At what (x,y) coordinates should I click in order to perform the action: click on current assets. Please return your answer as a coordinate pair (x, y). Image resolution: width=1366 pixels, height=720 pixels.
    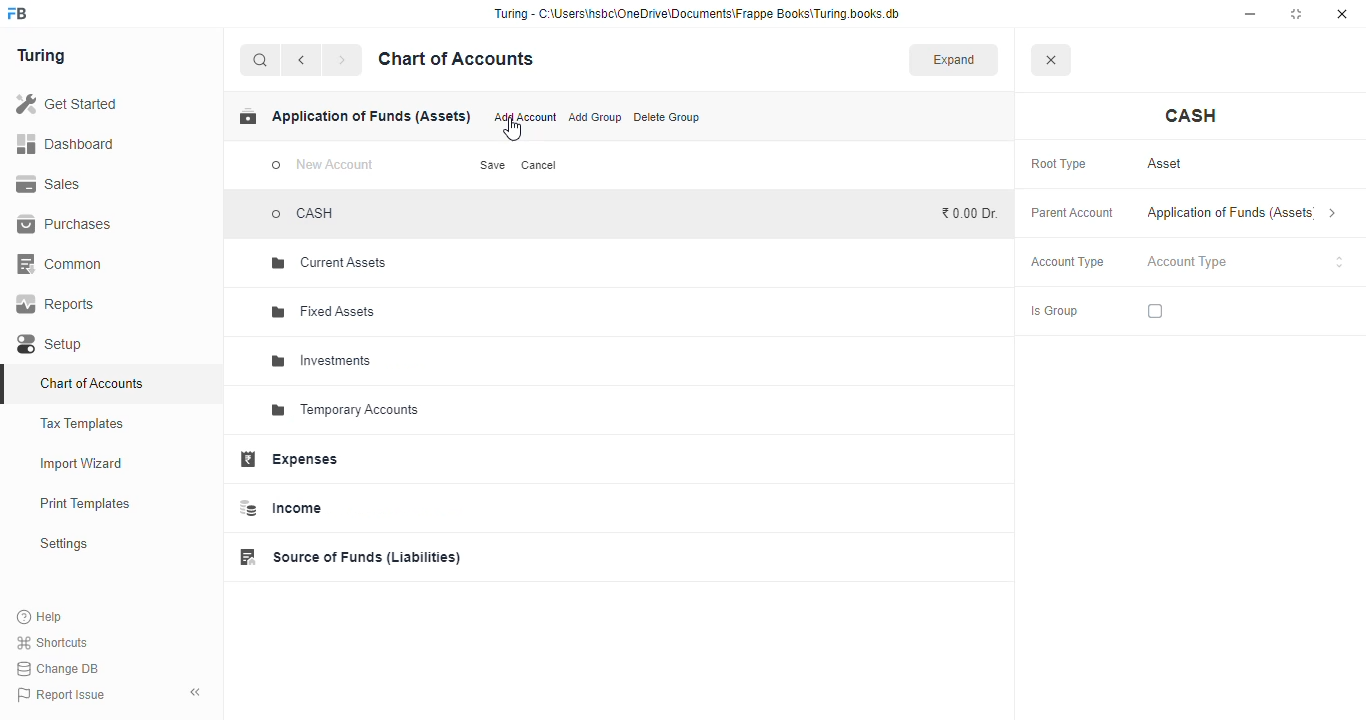
    Looking at the image, I should click on (329, 264).